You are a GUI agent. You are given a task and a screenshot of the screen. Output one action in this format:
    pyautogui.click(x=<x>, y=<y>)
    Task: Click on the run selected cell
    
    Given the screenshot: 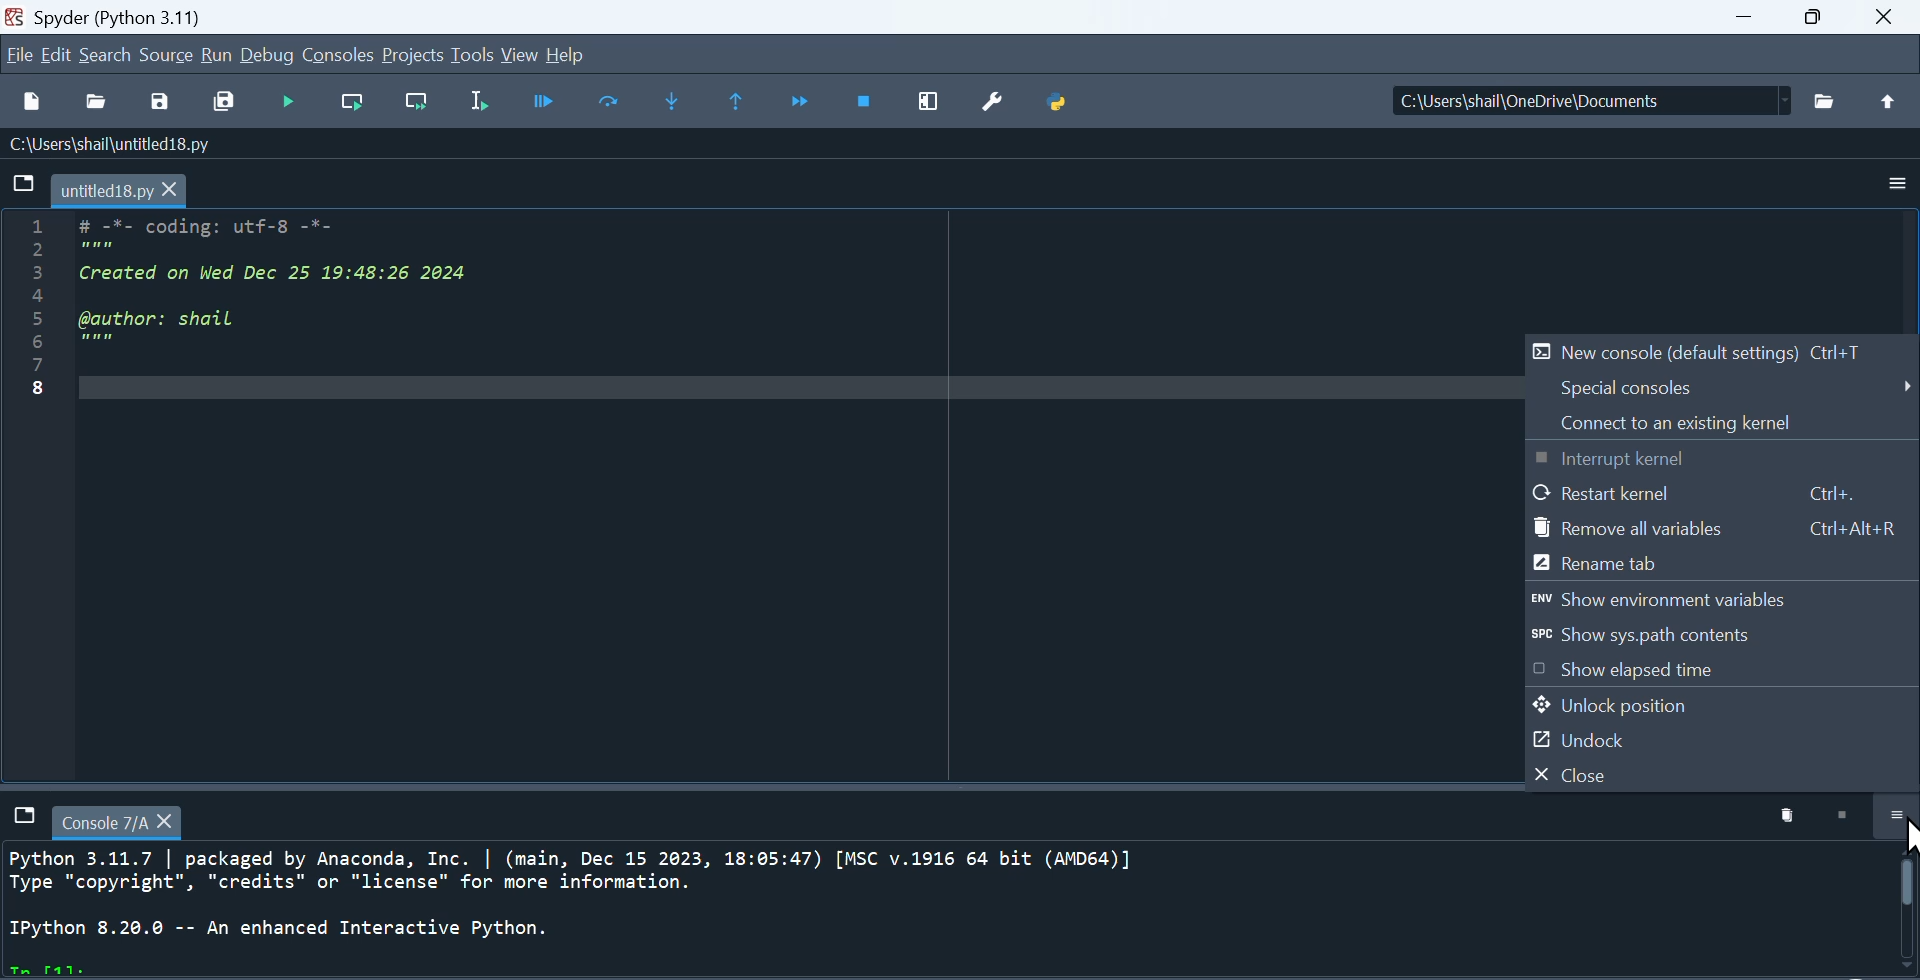 What is the action you would take?
    pyautogui.click(x=476, y=103)
    